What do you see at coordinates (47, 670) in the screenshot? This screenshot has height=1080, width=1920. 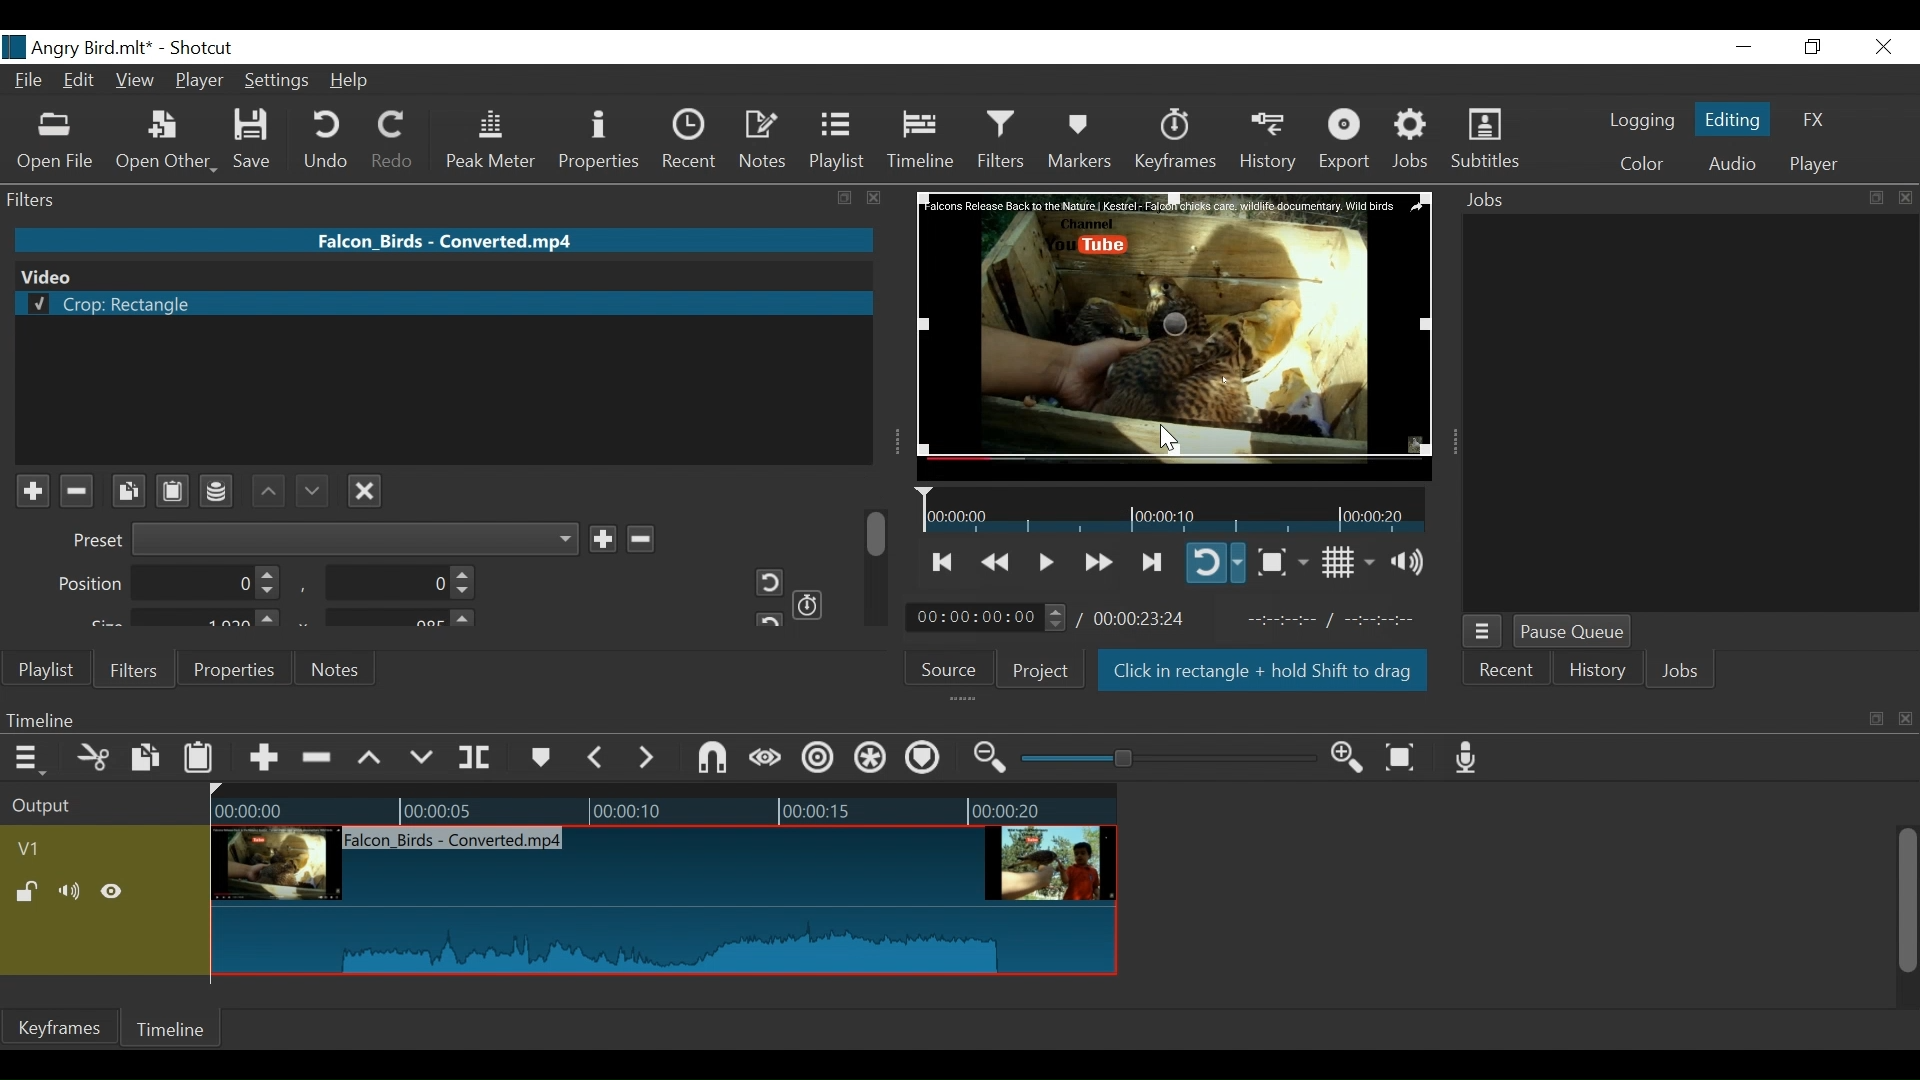 I see `Playlist` at bounding box center [47, 670].